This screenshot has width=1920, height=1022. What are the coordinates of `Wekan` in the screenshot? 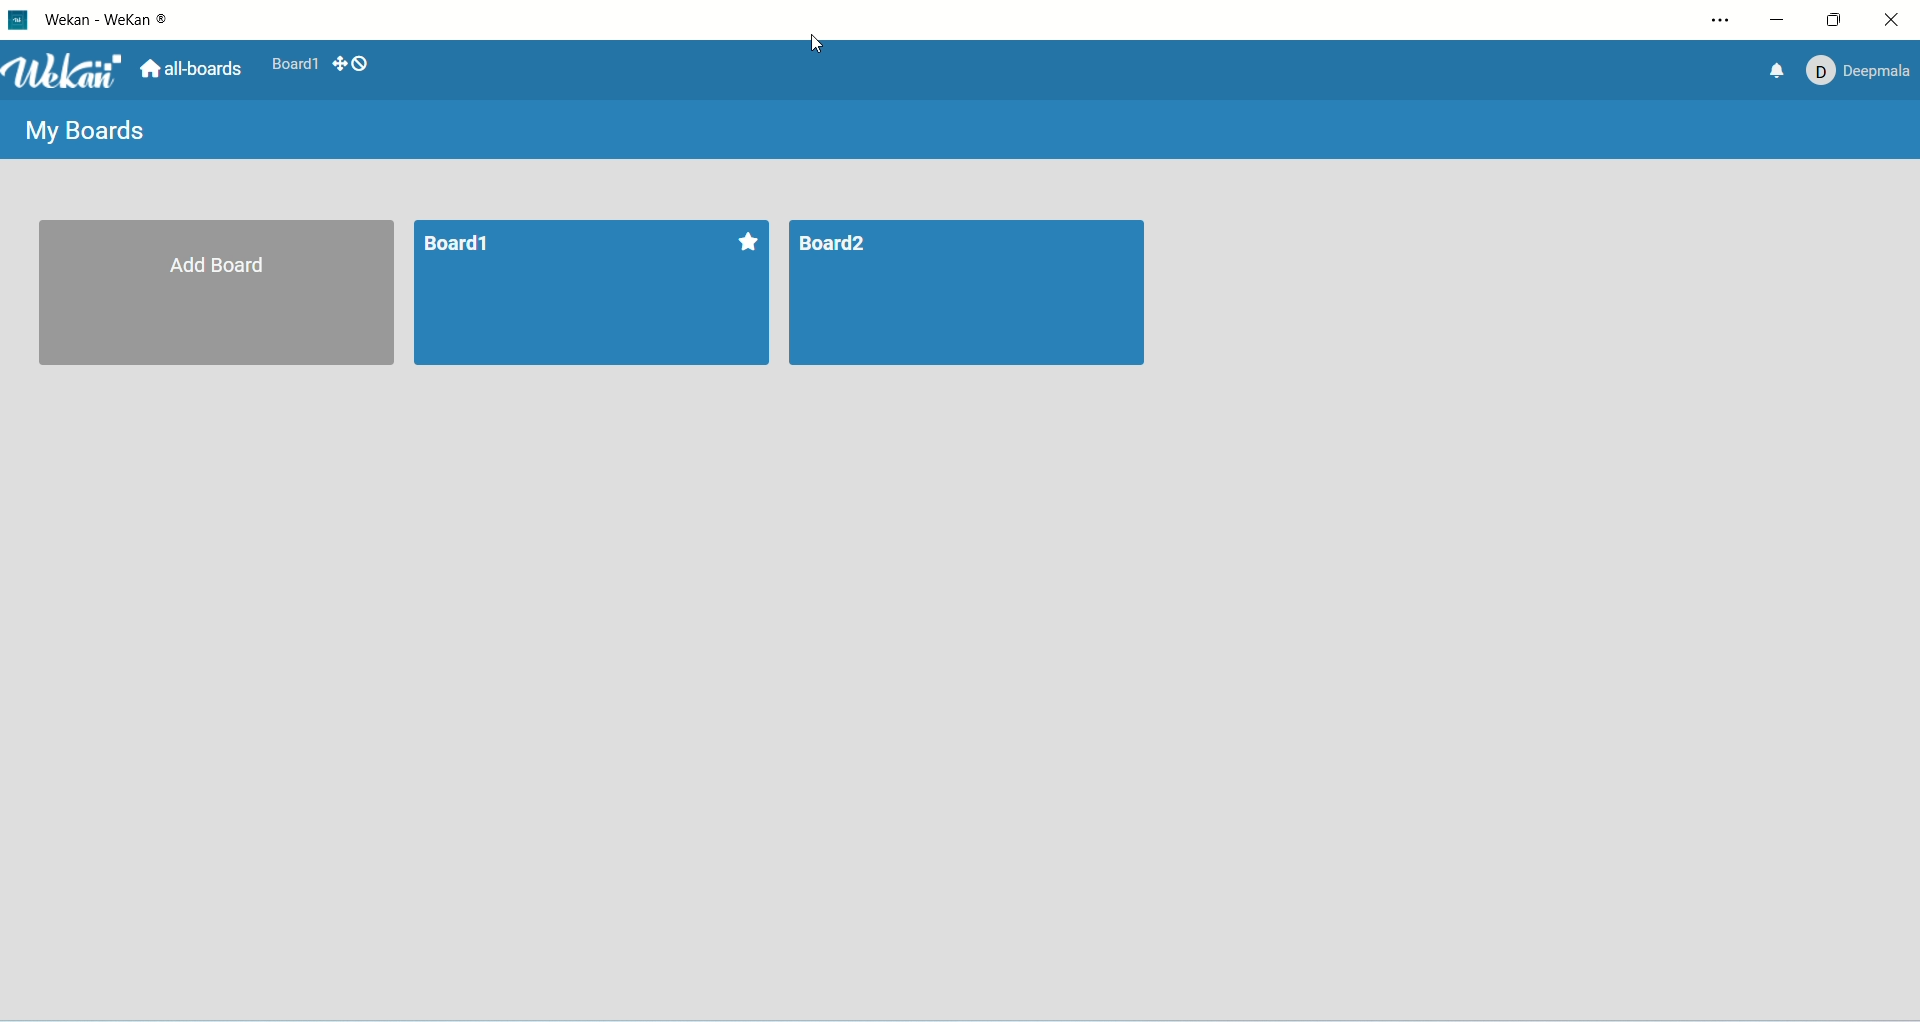 It's located at (66, 72).